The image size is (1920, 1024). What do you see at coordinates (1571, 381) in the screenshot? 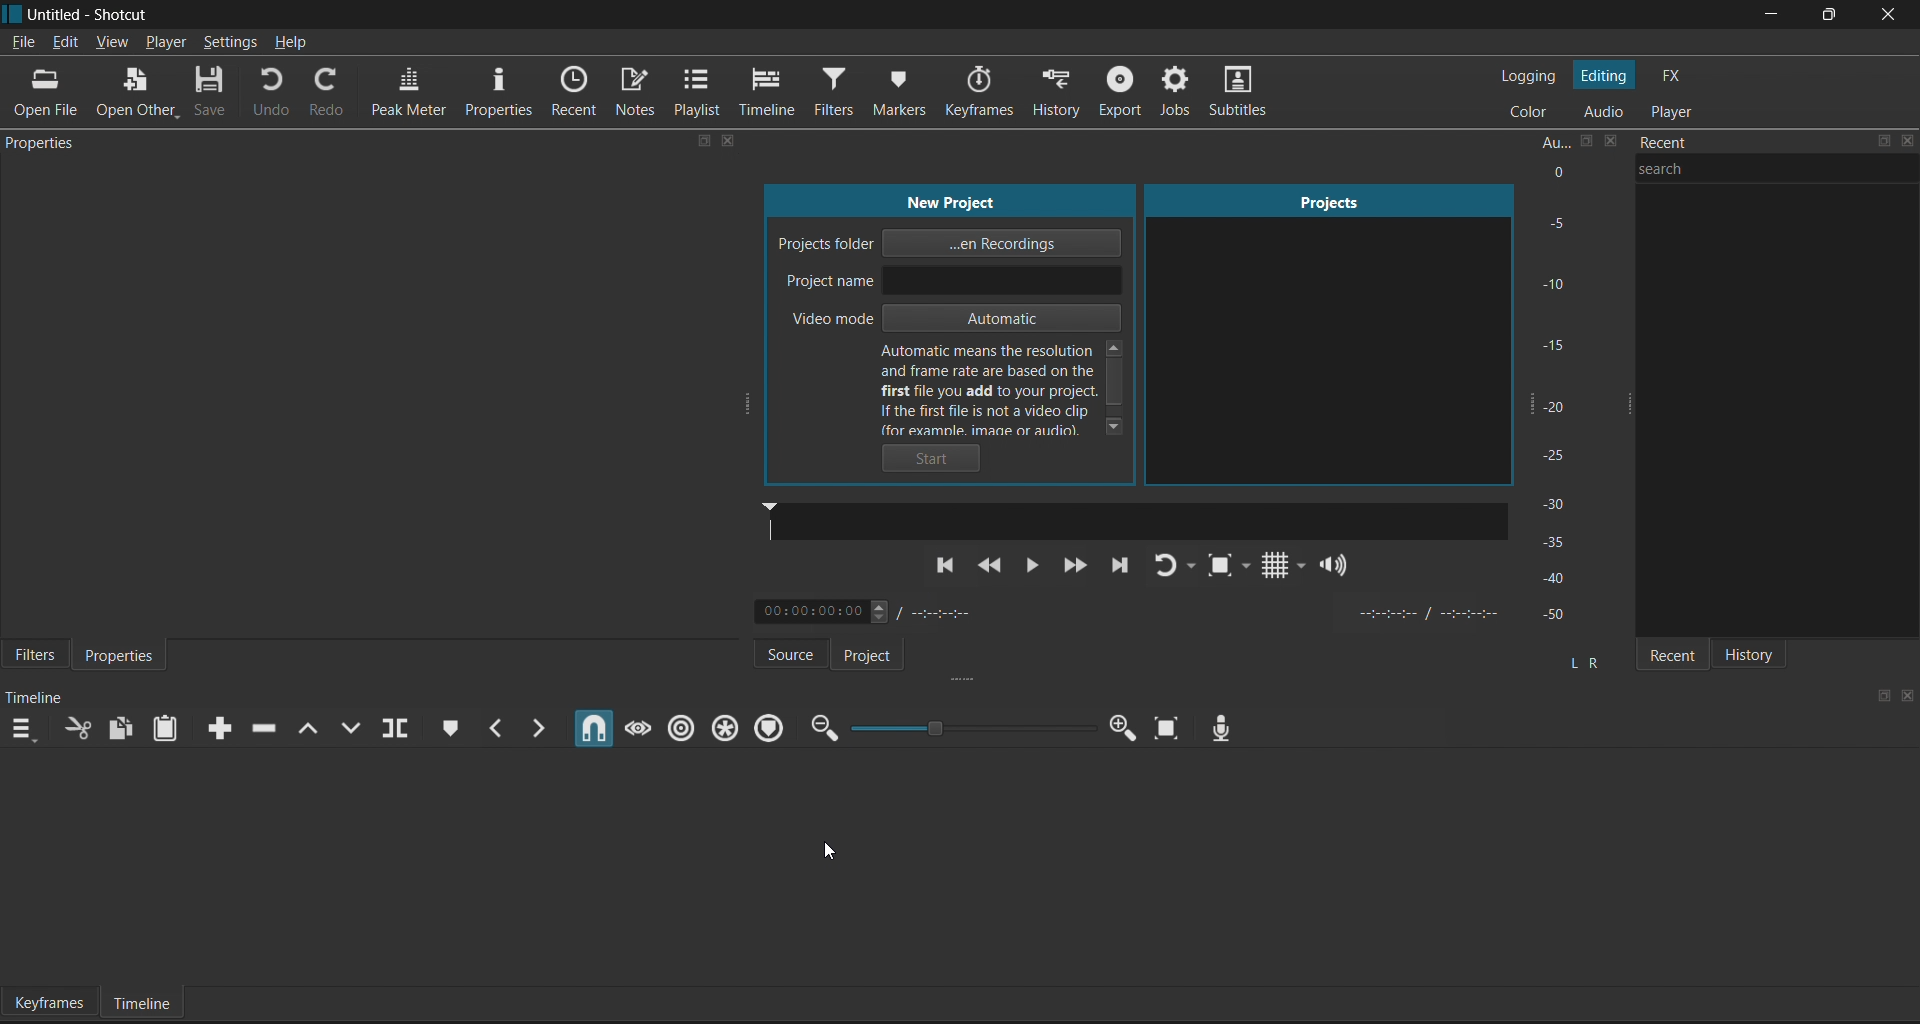
I see `Audio Peak Meter` at bounding box center [1571, 381].